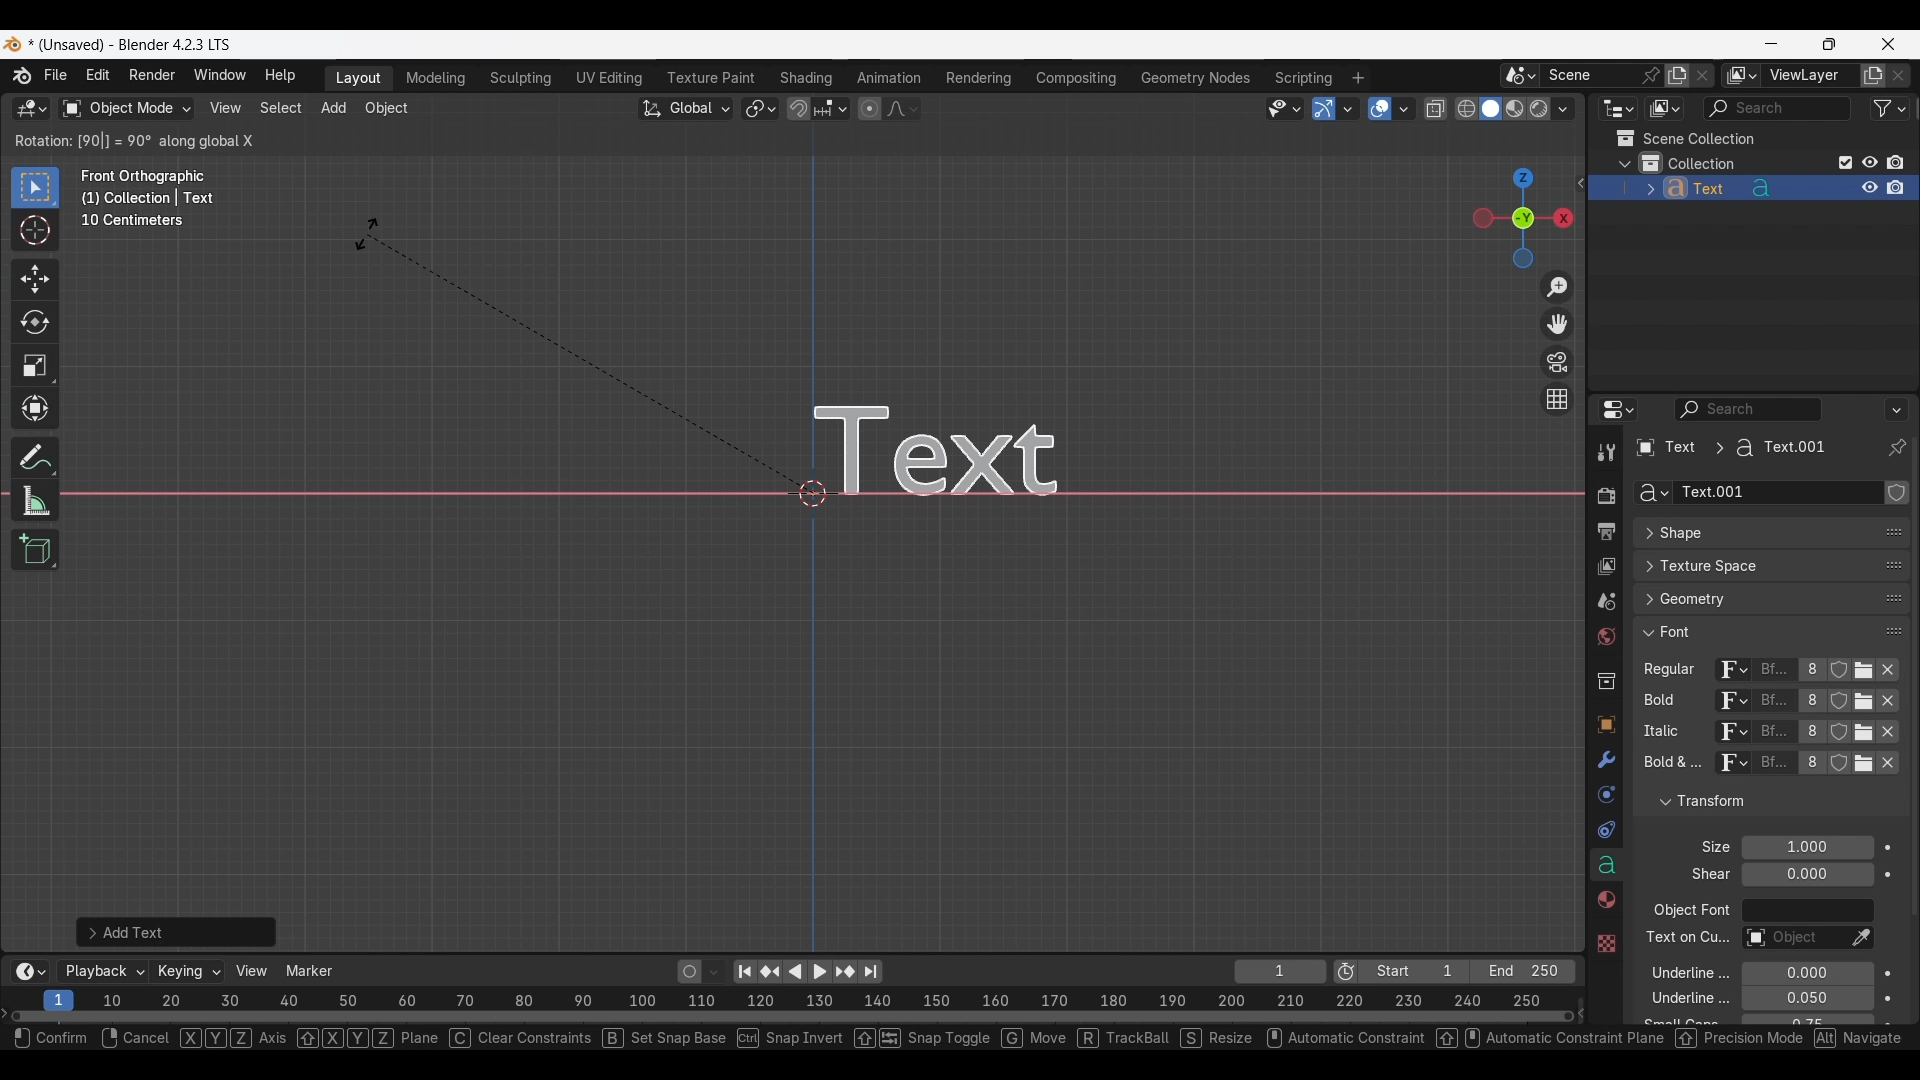  I want to click on Name view layer, so click(1810, 76).